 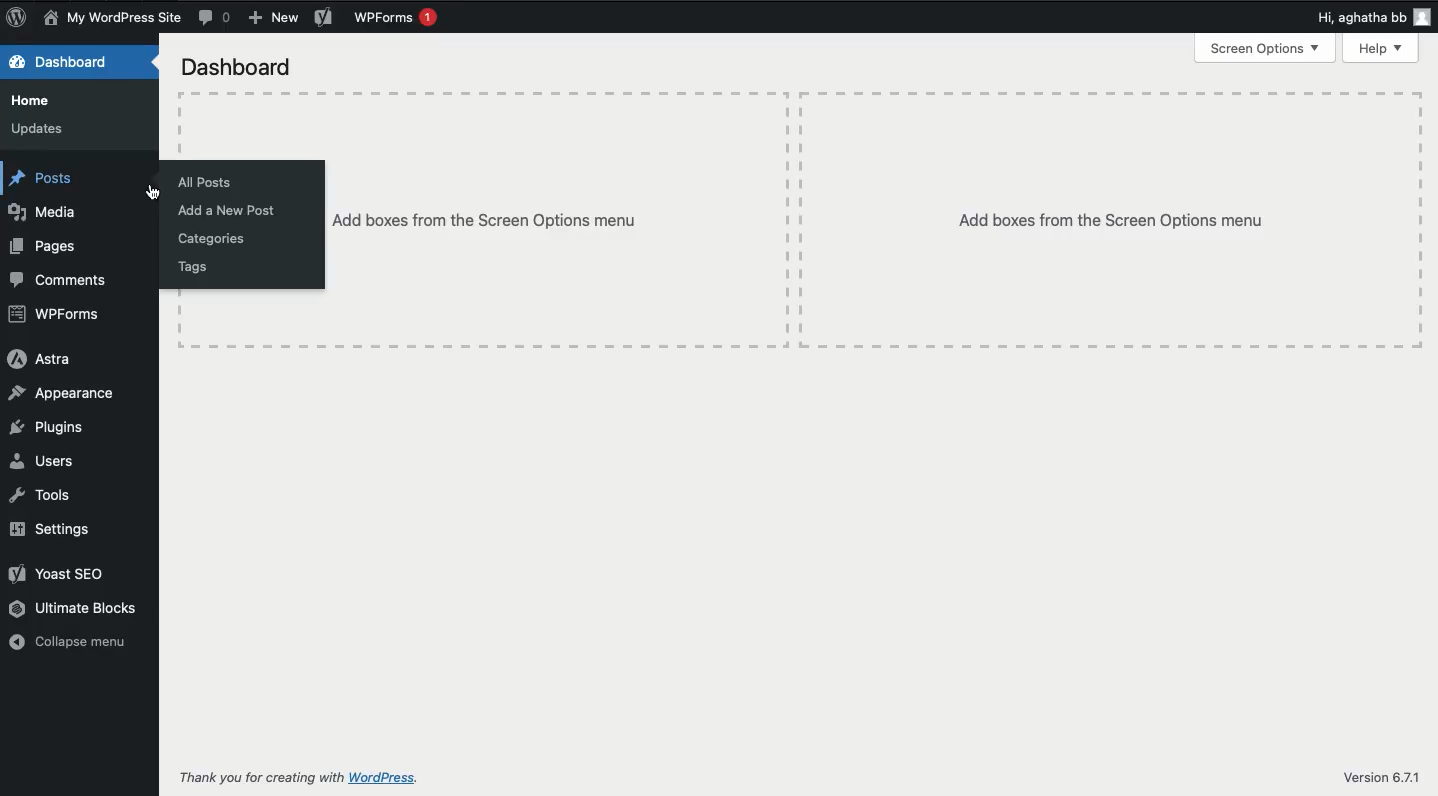 I want to click on Dashboard , so click(x=69, y=65).